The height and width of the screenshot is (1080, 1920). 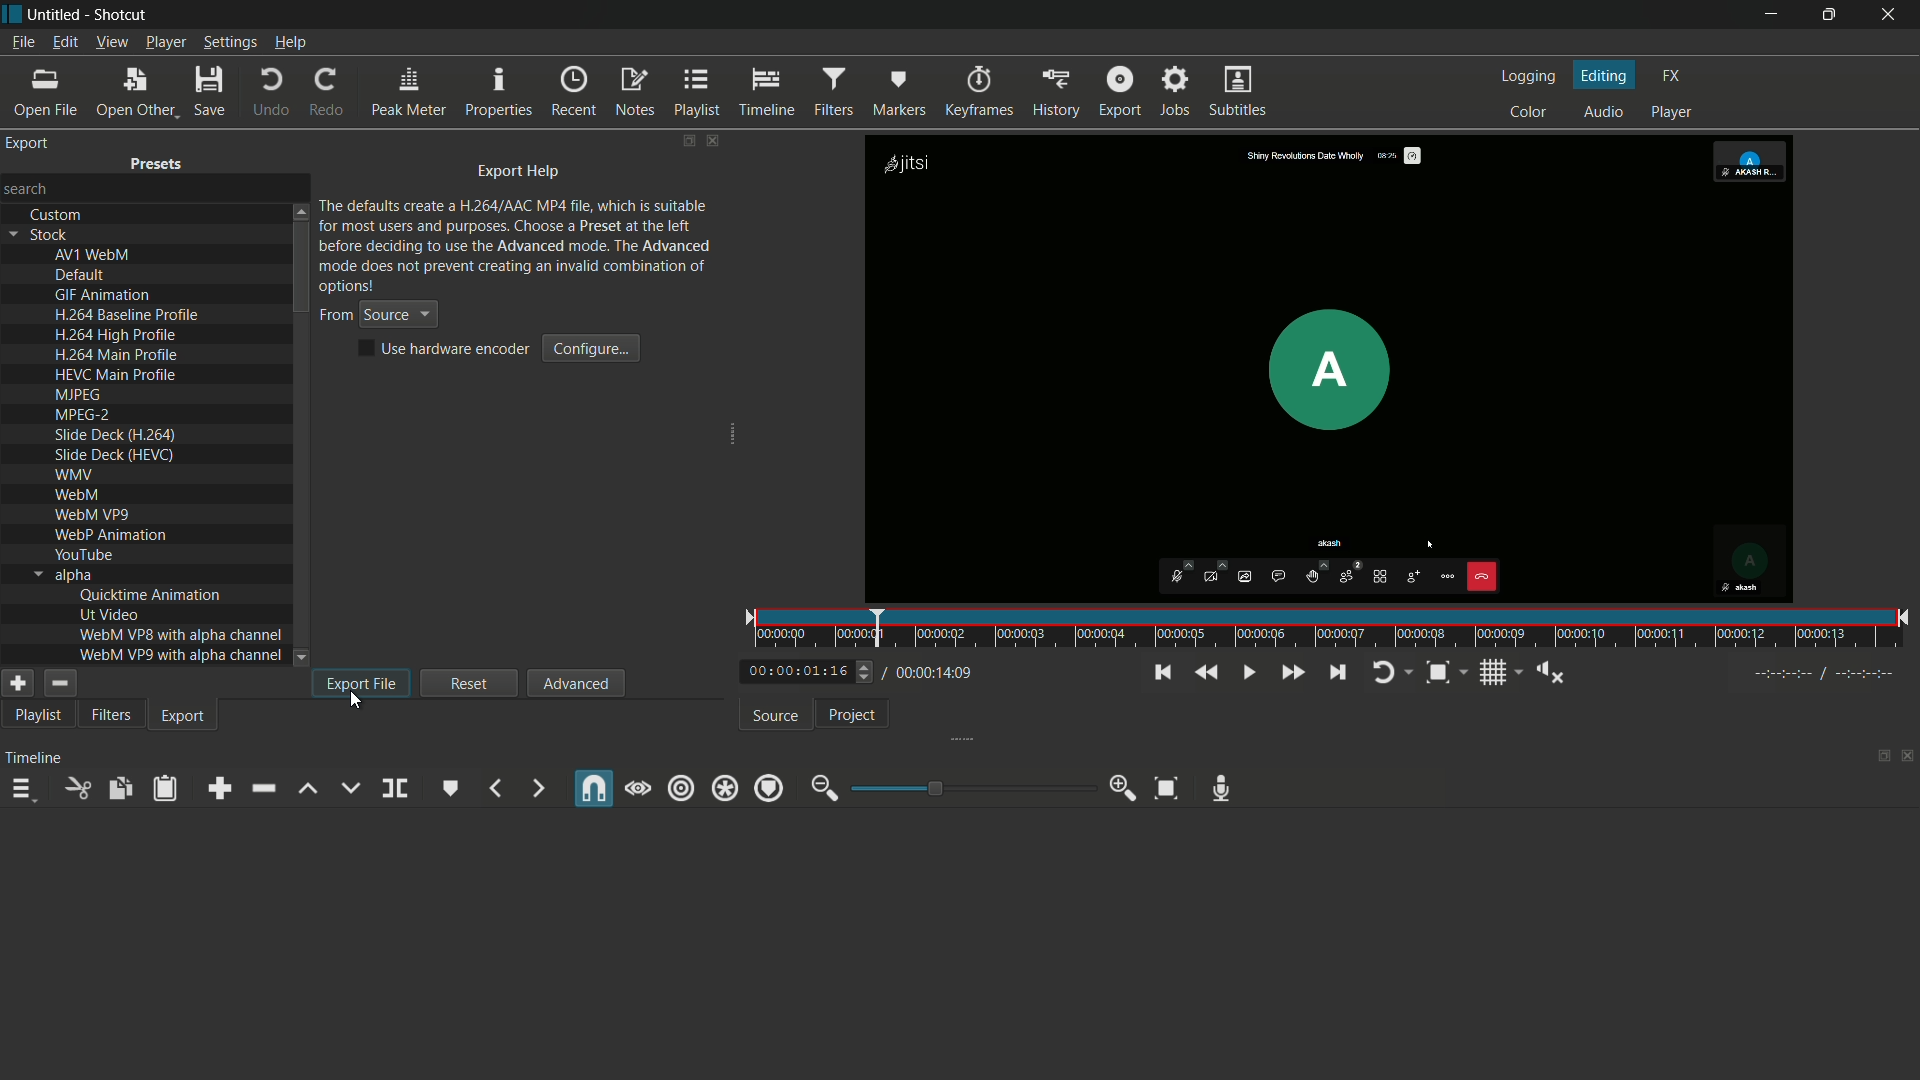 I want to click on redo, so click(x=327, y=92).